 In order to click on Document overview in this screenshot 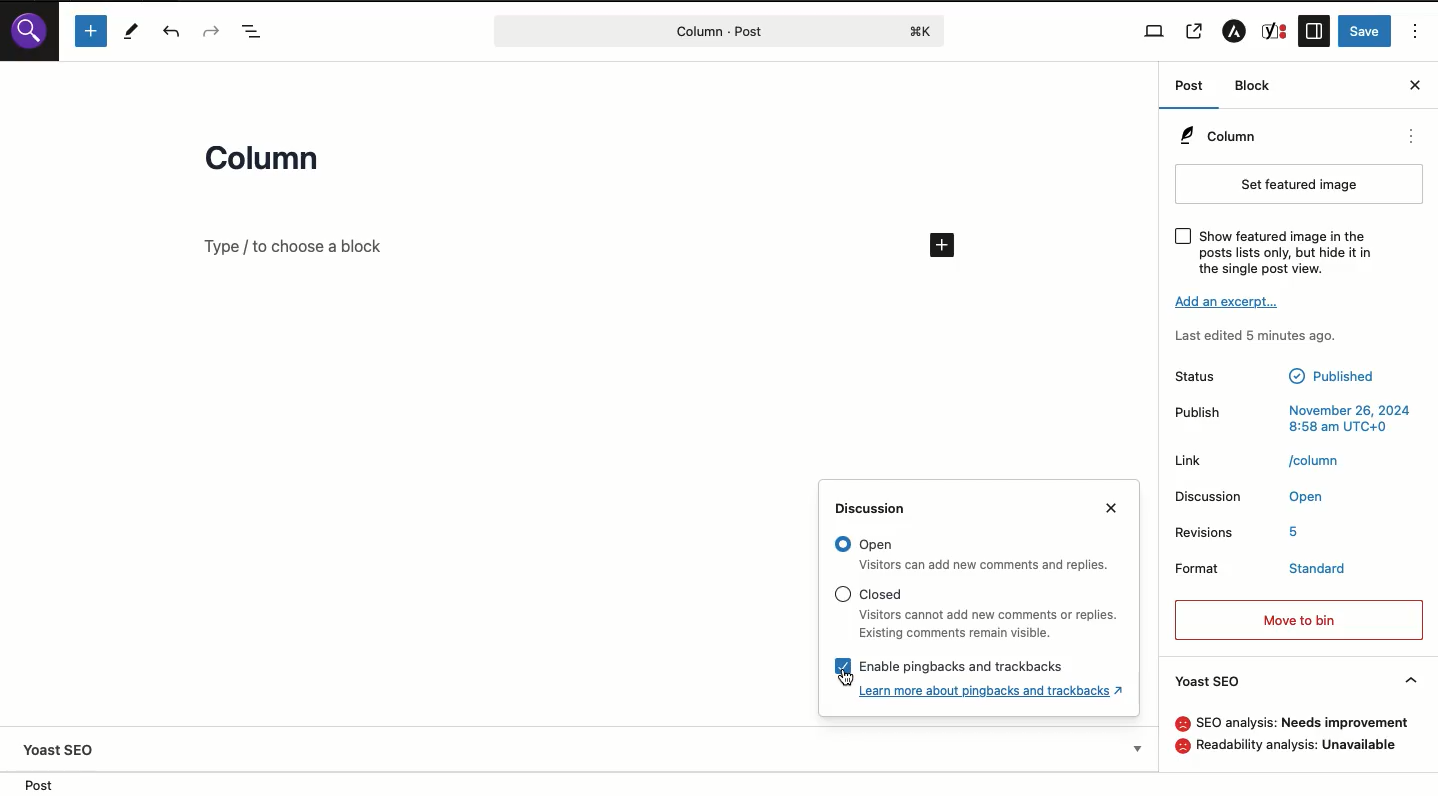, I will do `click(257, 33)`.